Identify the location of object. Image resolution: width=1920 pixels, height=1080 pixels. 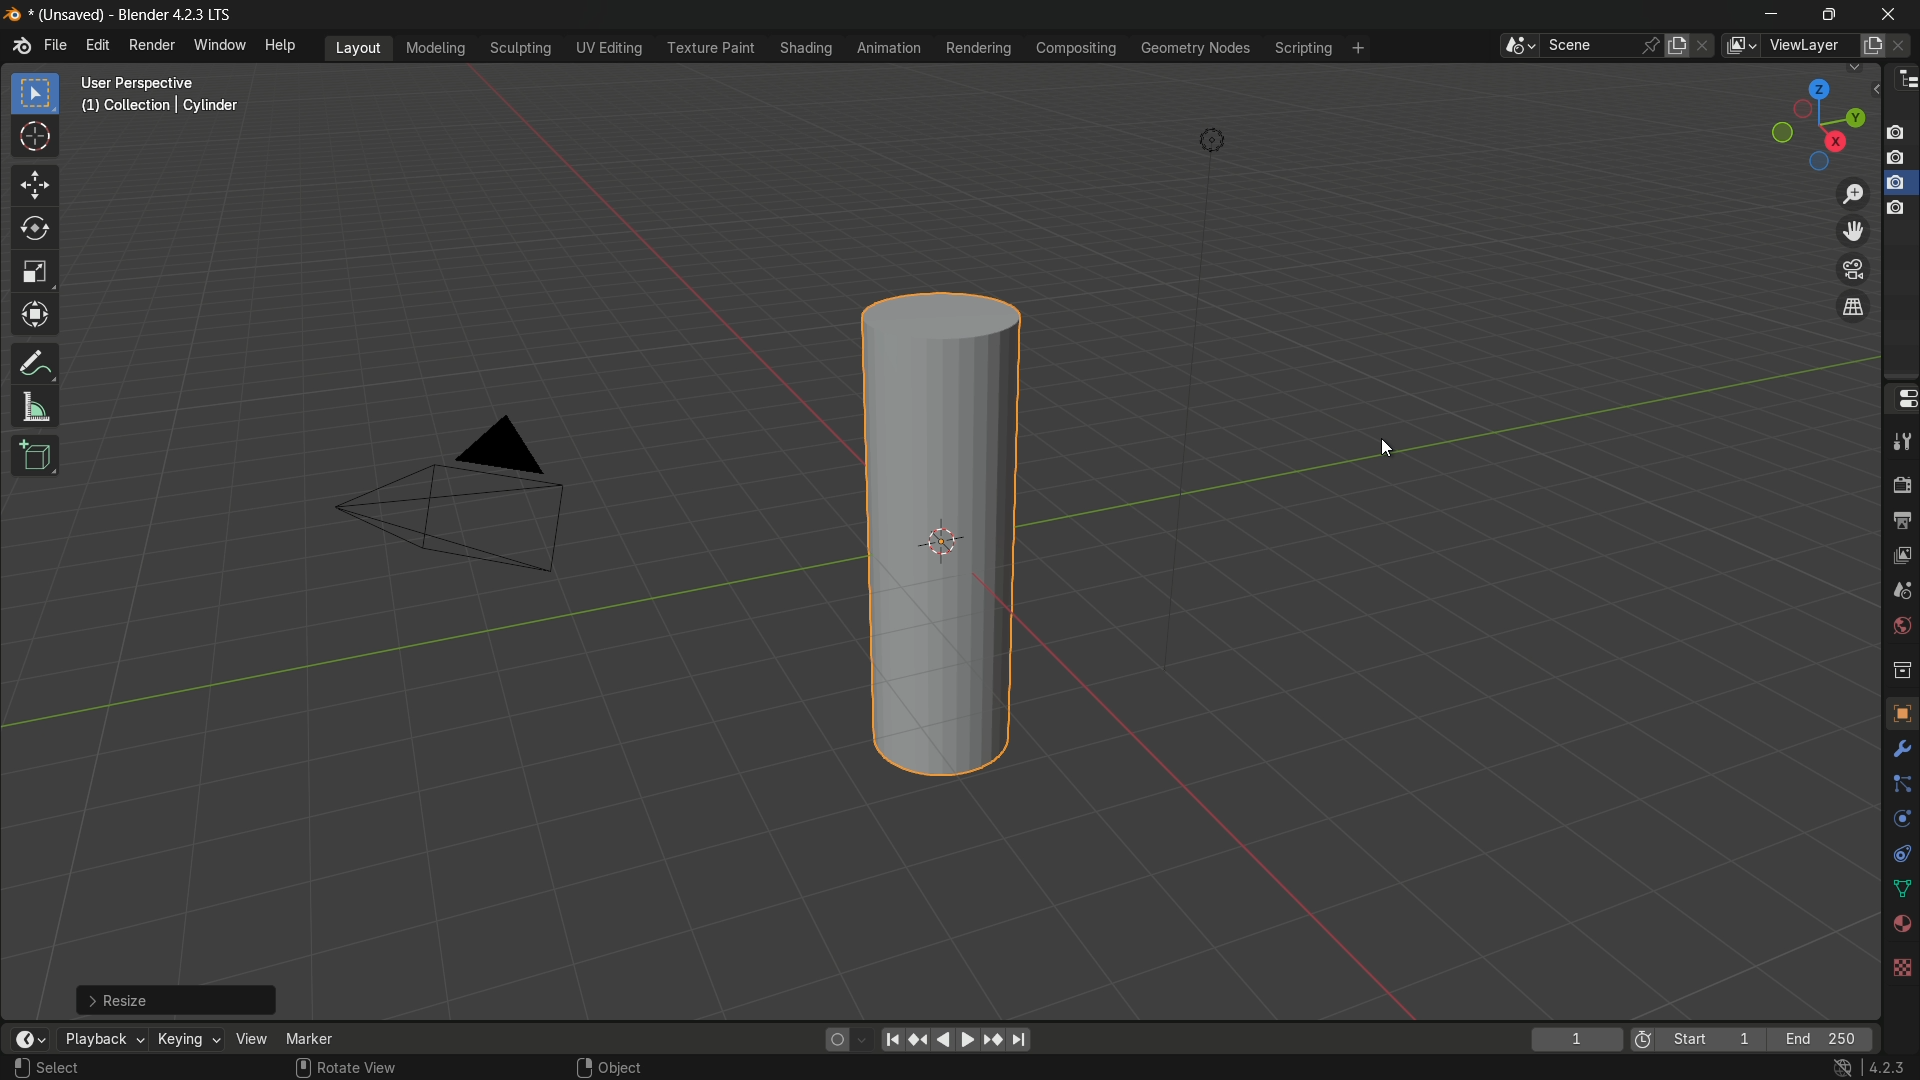
(1901, 712).